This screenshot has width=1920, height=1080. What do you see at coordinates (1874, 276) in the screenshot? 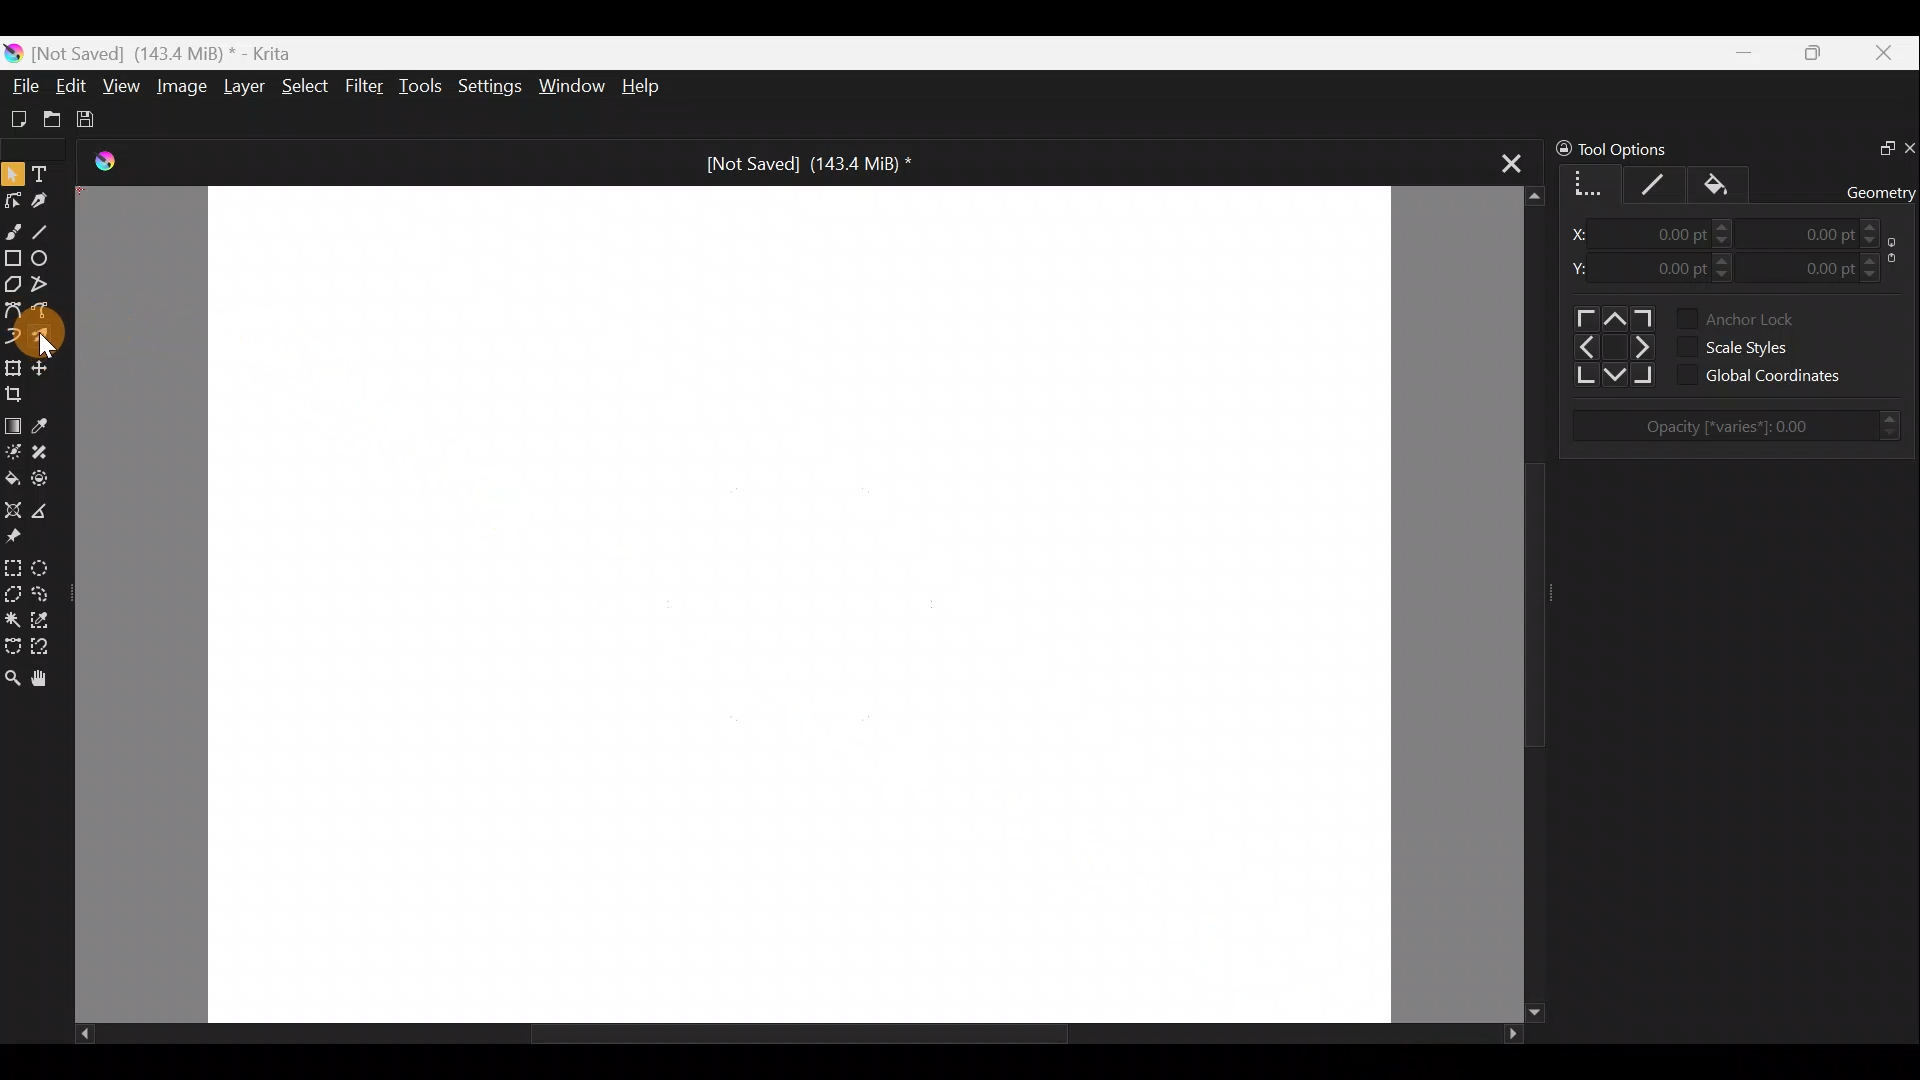
I see `Decrease` at bounding box center [1874, 276].